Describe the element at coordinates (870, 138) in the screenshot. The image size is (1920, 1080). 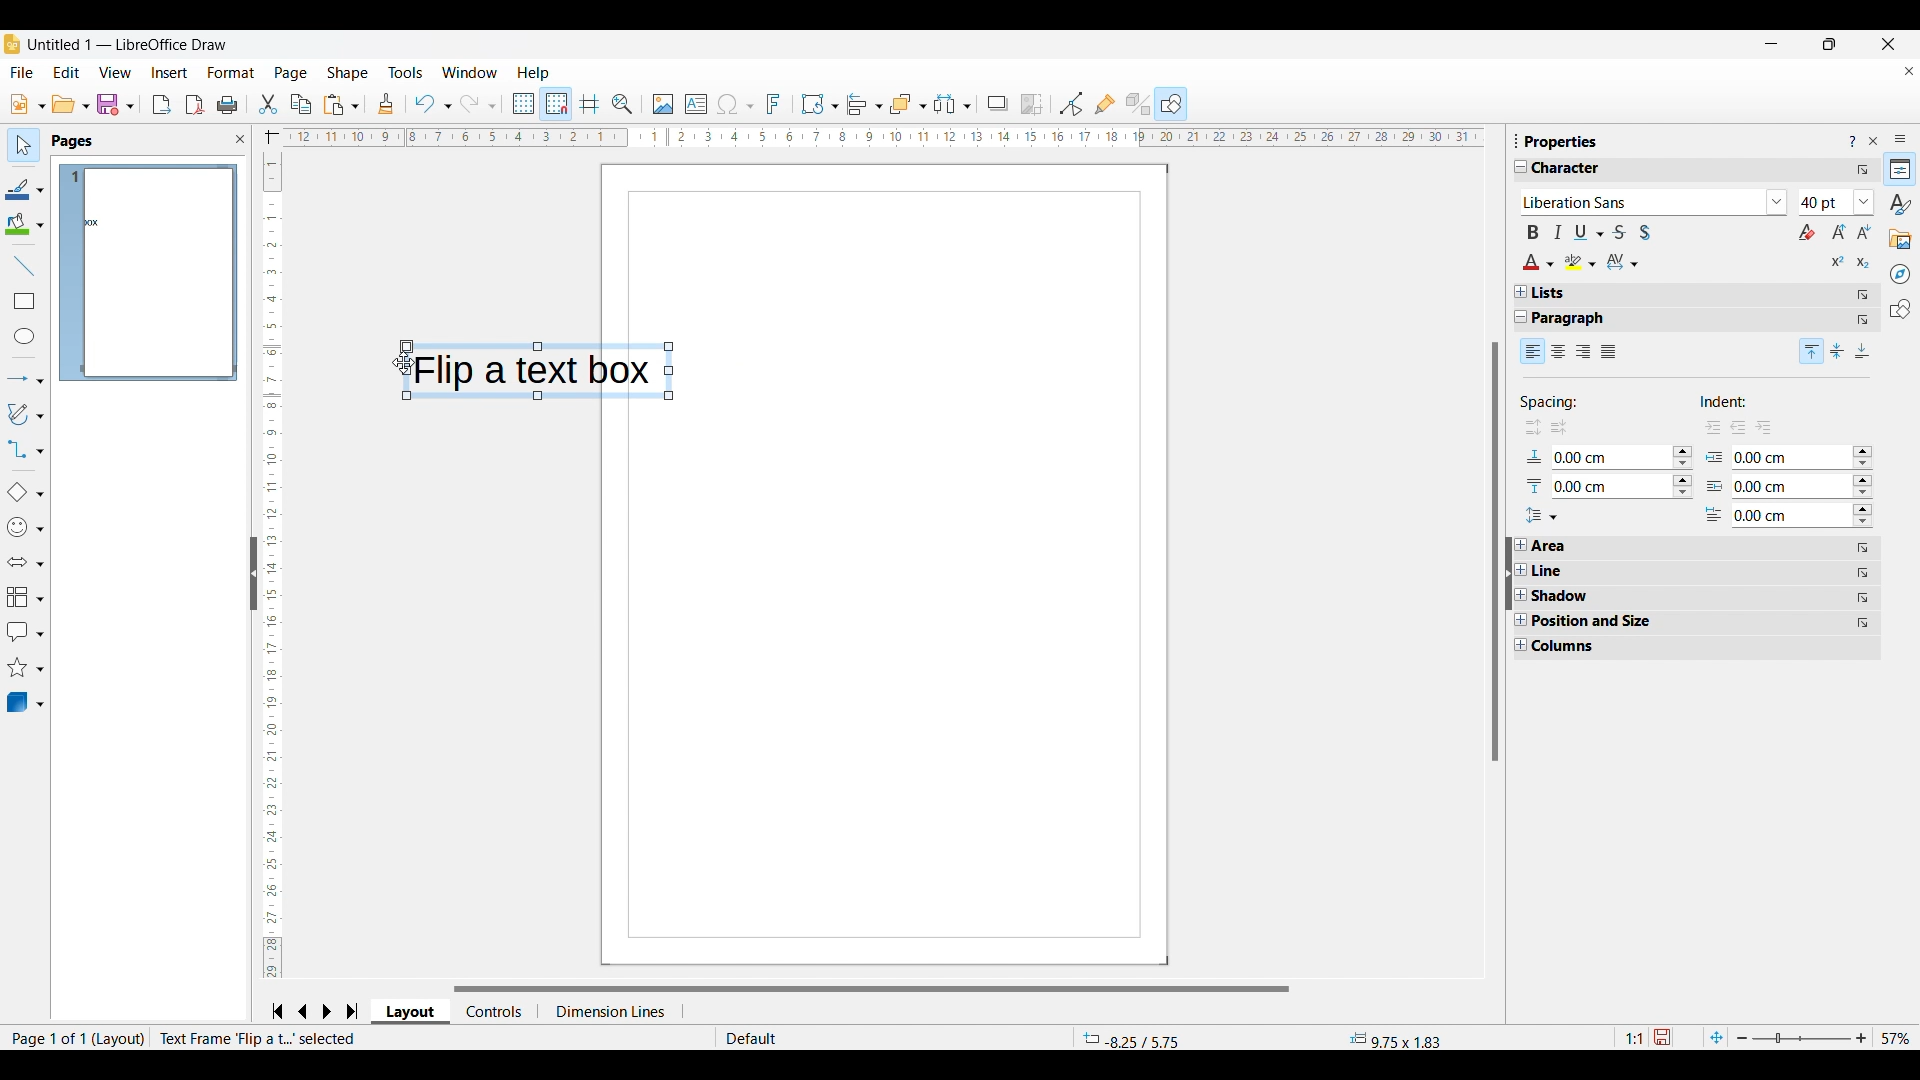
I see `Horizontal ruler` at that location.